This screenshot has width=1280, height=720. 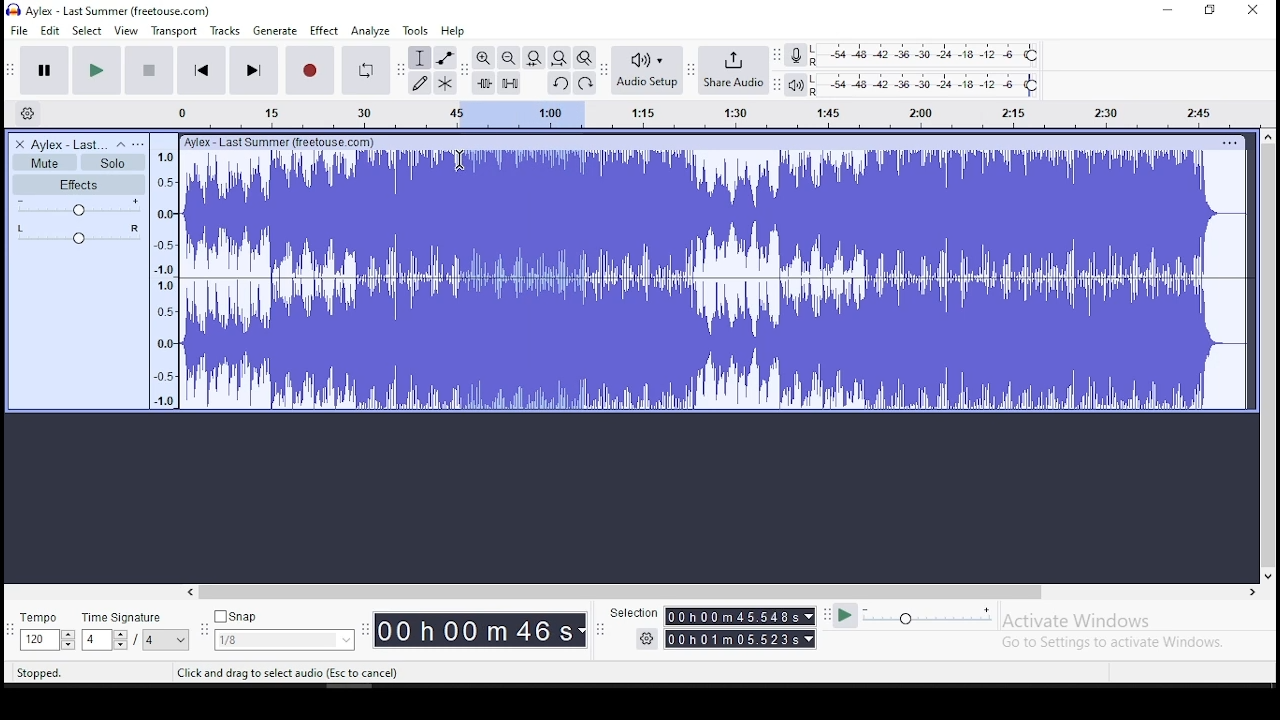 What do you see at coordinates (112, 163) in the screenshot?
I see `solo` at bounding box center [112, 163].